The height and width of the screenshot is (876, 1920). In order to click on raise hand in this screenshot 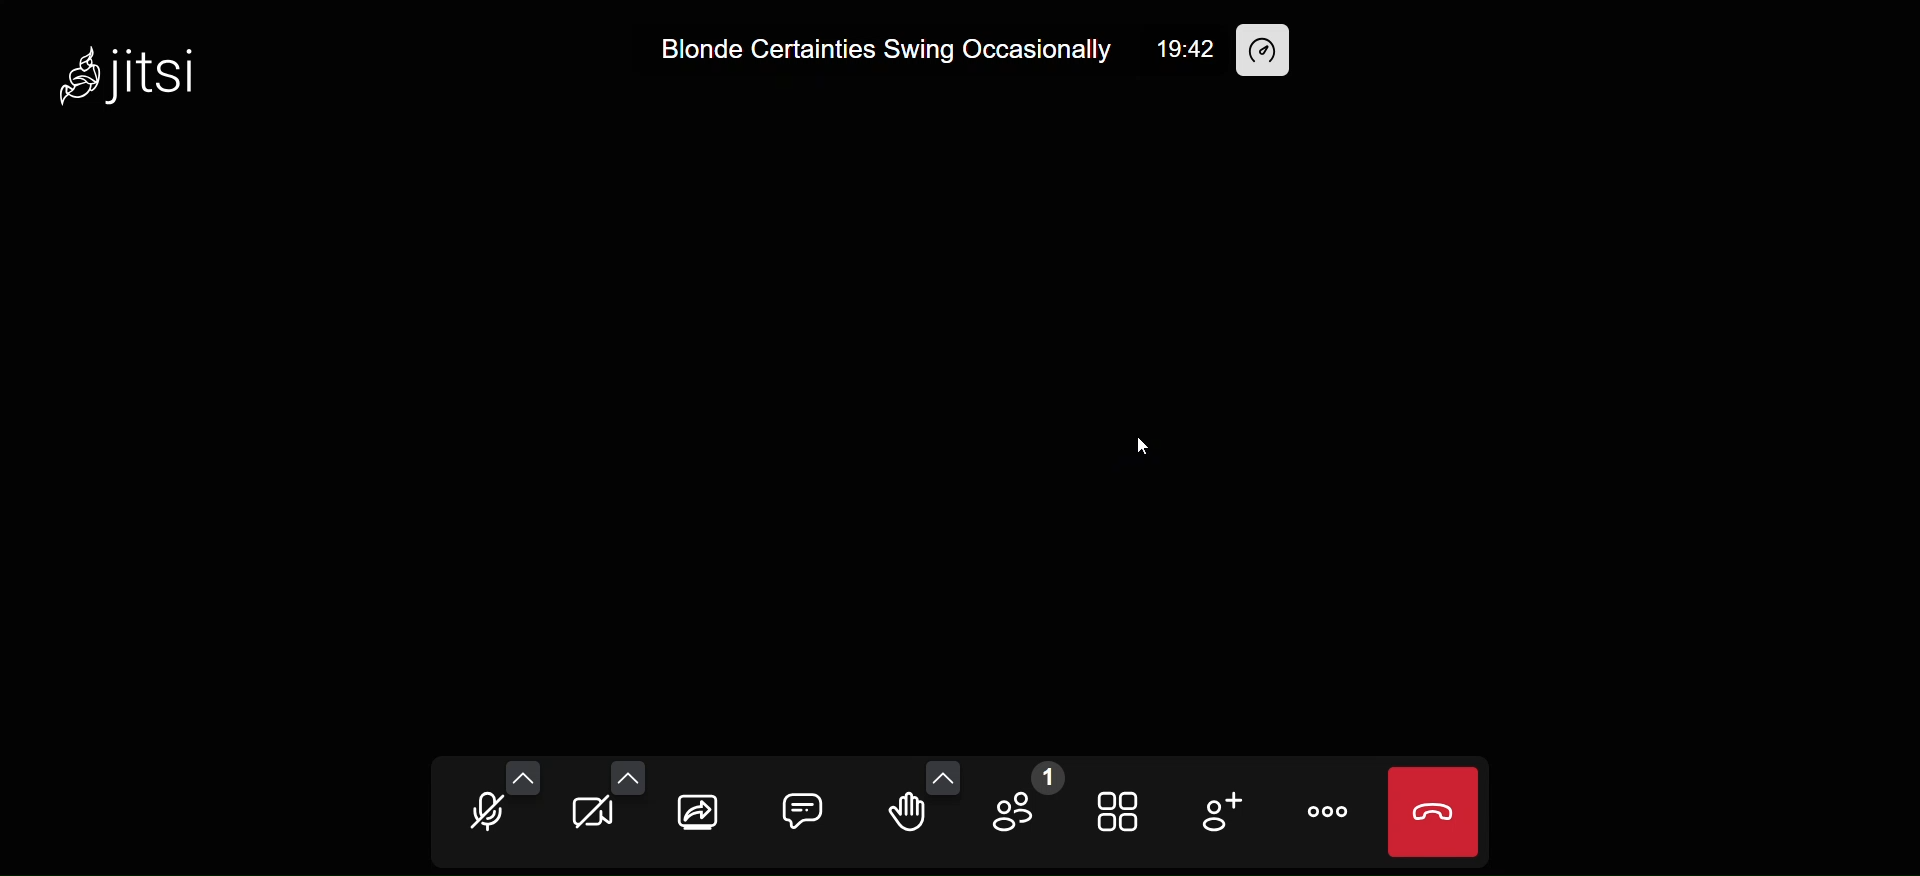, I will do `click(906, 811)`.